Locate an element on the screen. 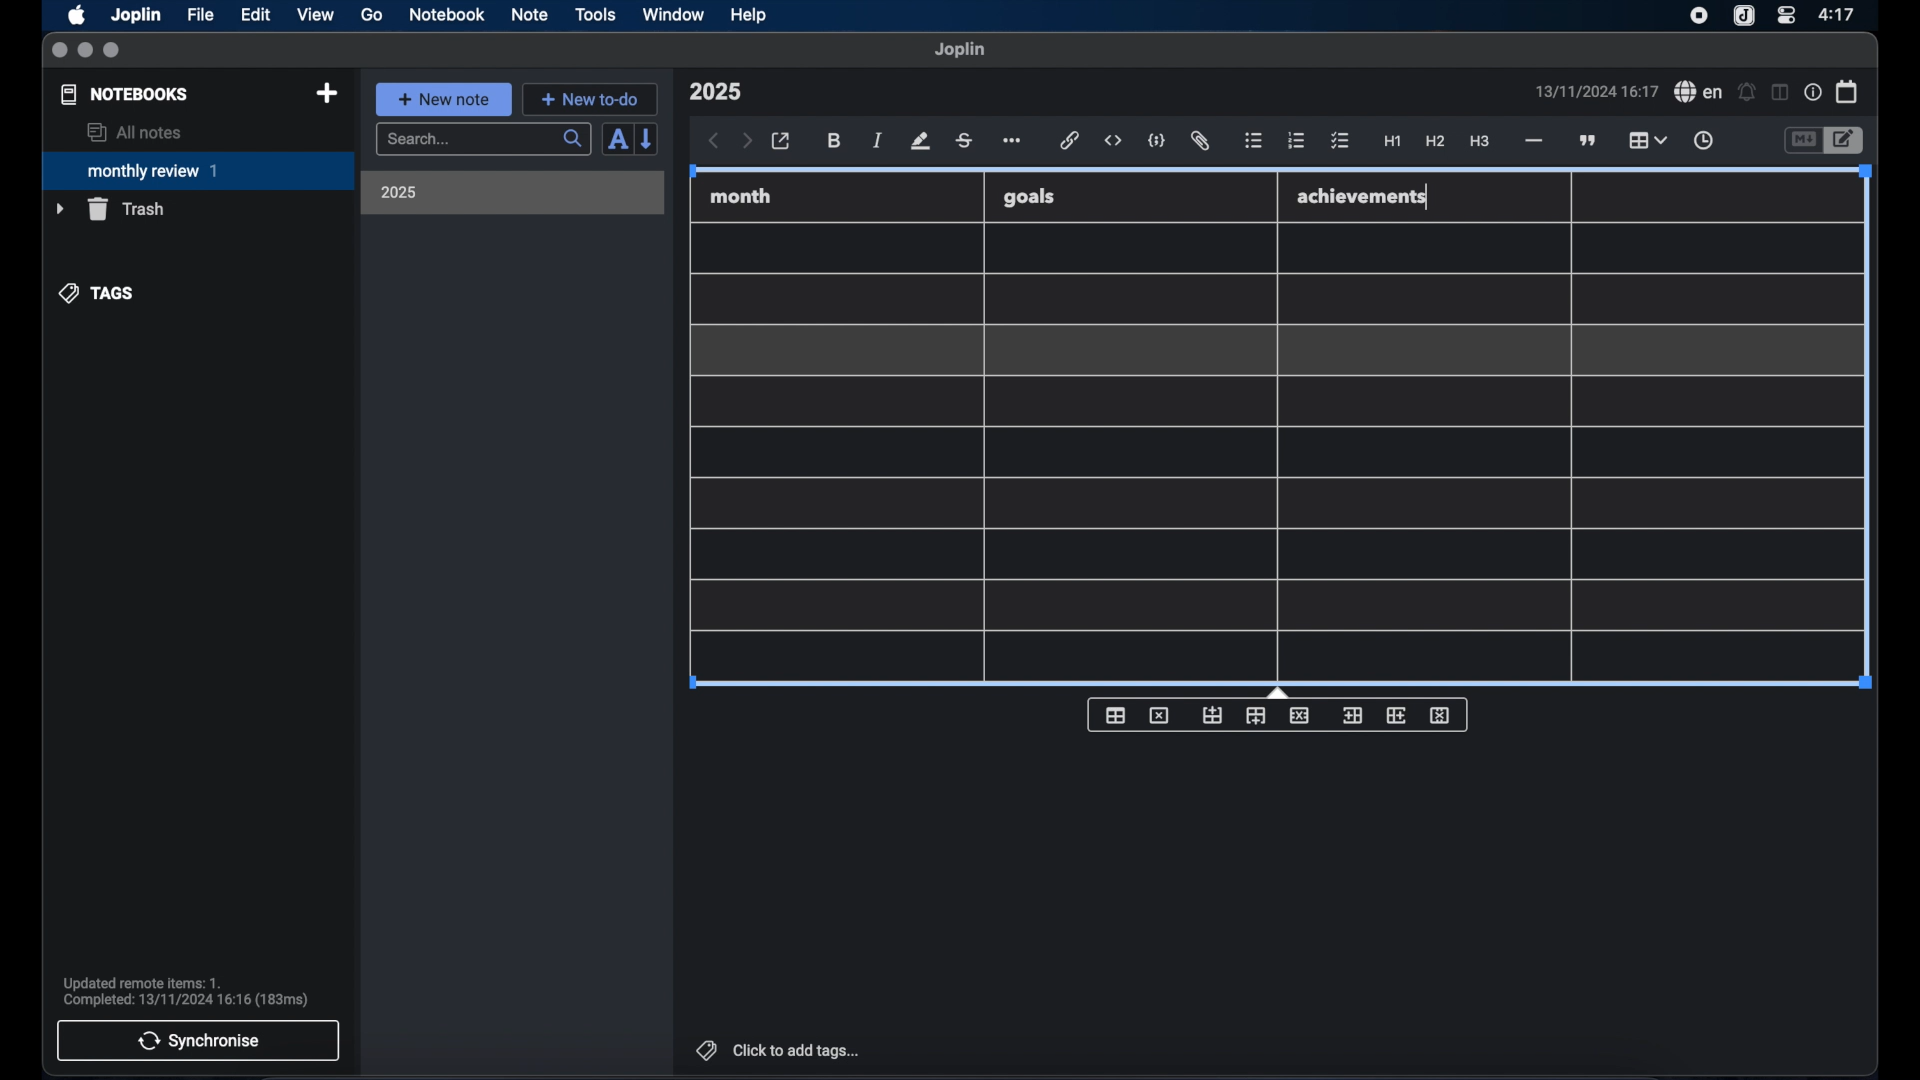  edit is located at coordinates (257, 15).